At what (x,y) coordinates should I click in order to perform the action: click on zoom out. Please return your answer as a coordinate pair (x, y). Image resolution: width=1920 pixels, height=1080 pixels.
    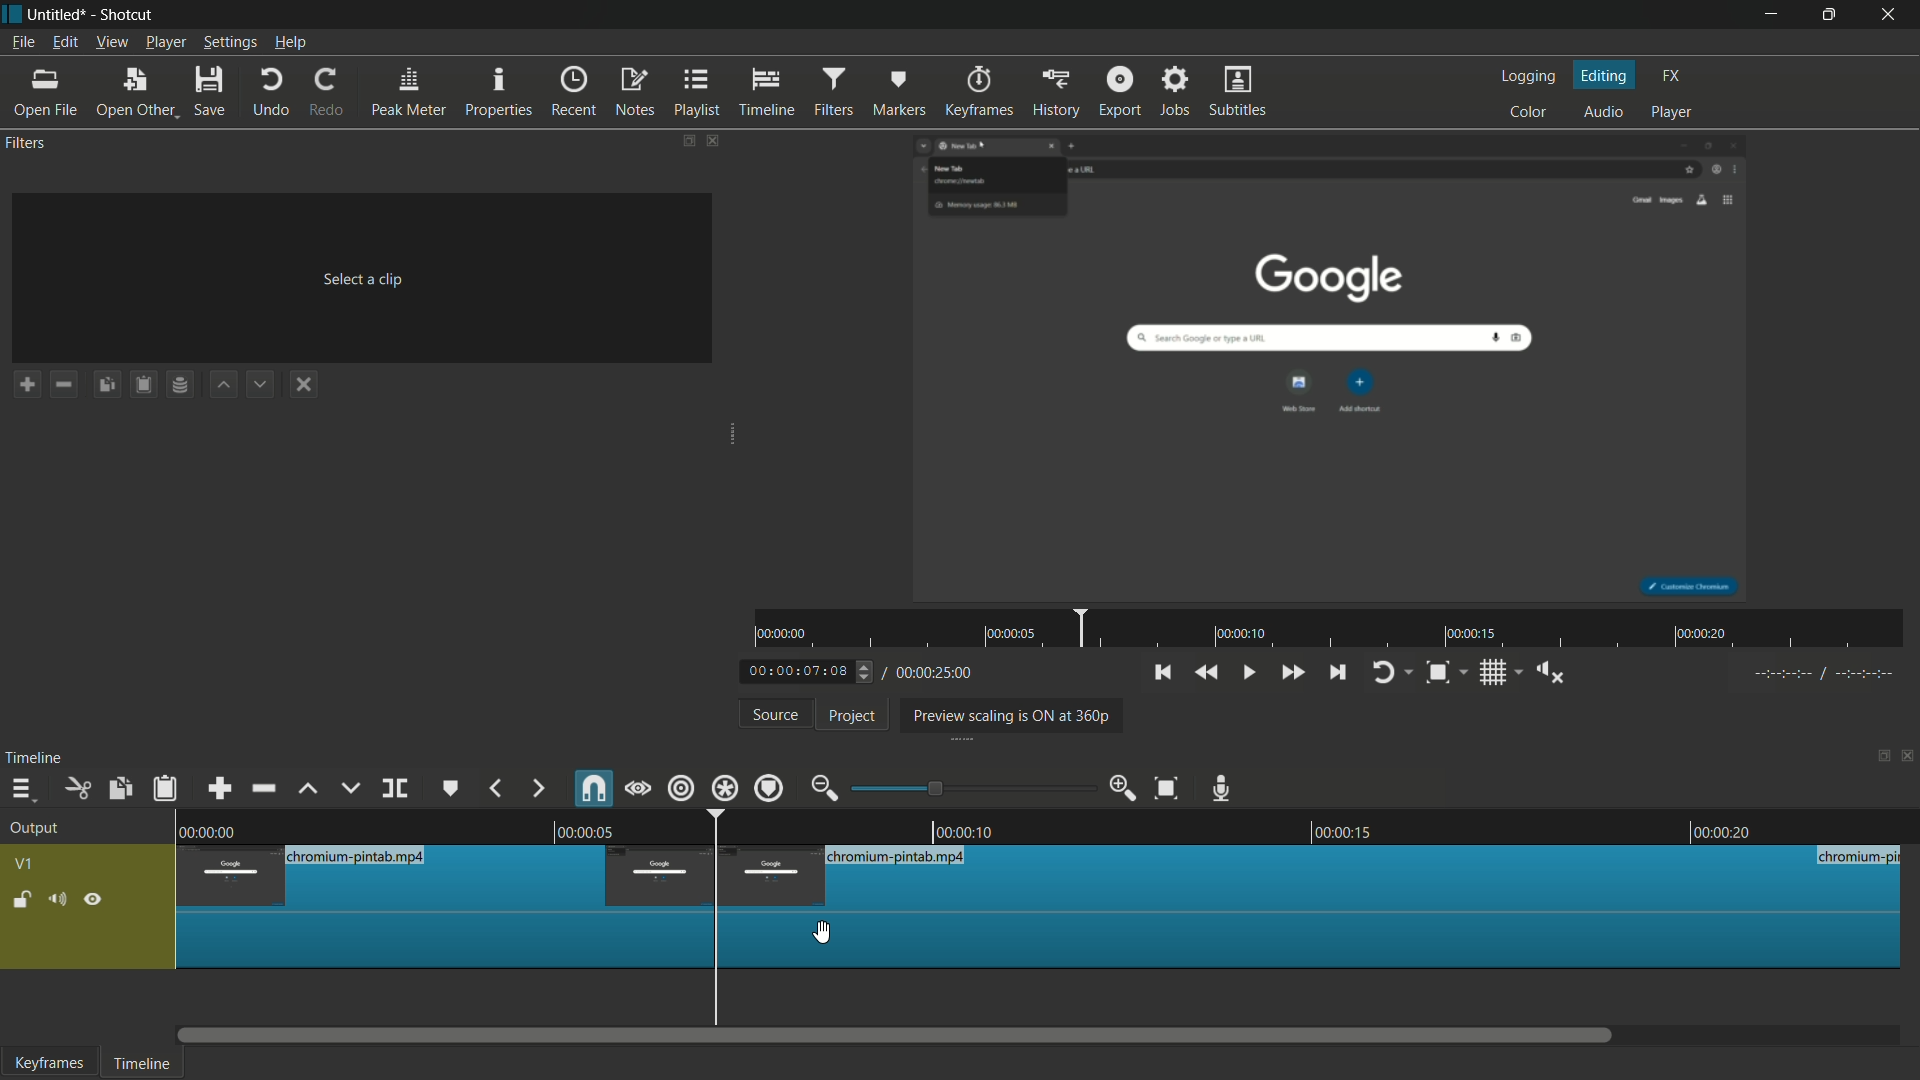
    Looking at the image, I should click on (824, 790).